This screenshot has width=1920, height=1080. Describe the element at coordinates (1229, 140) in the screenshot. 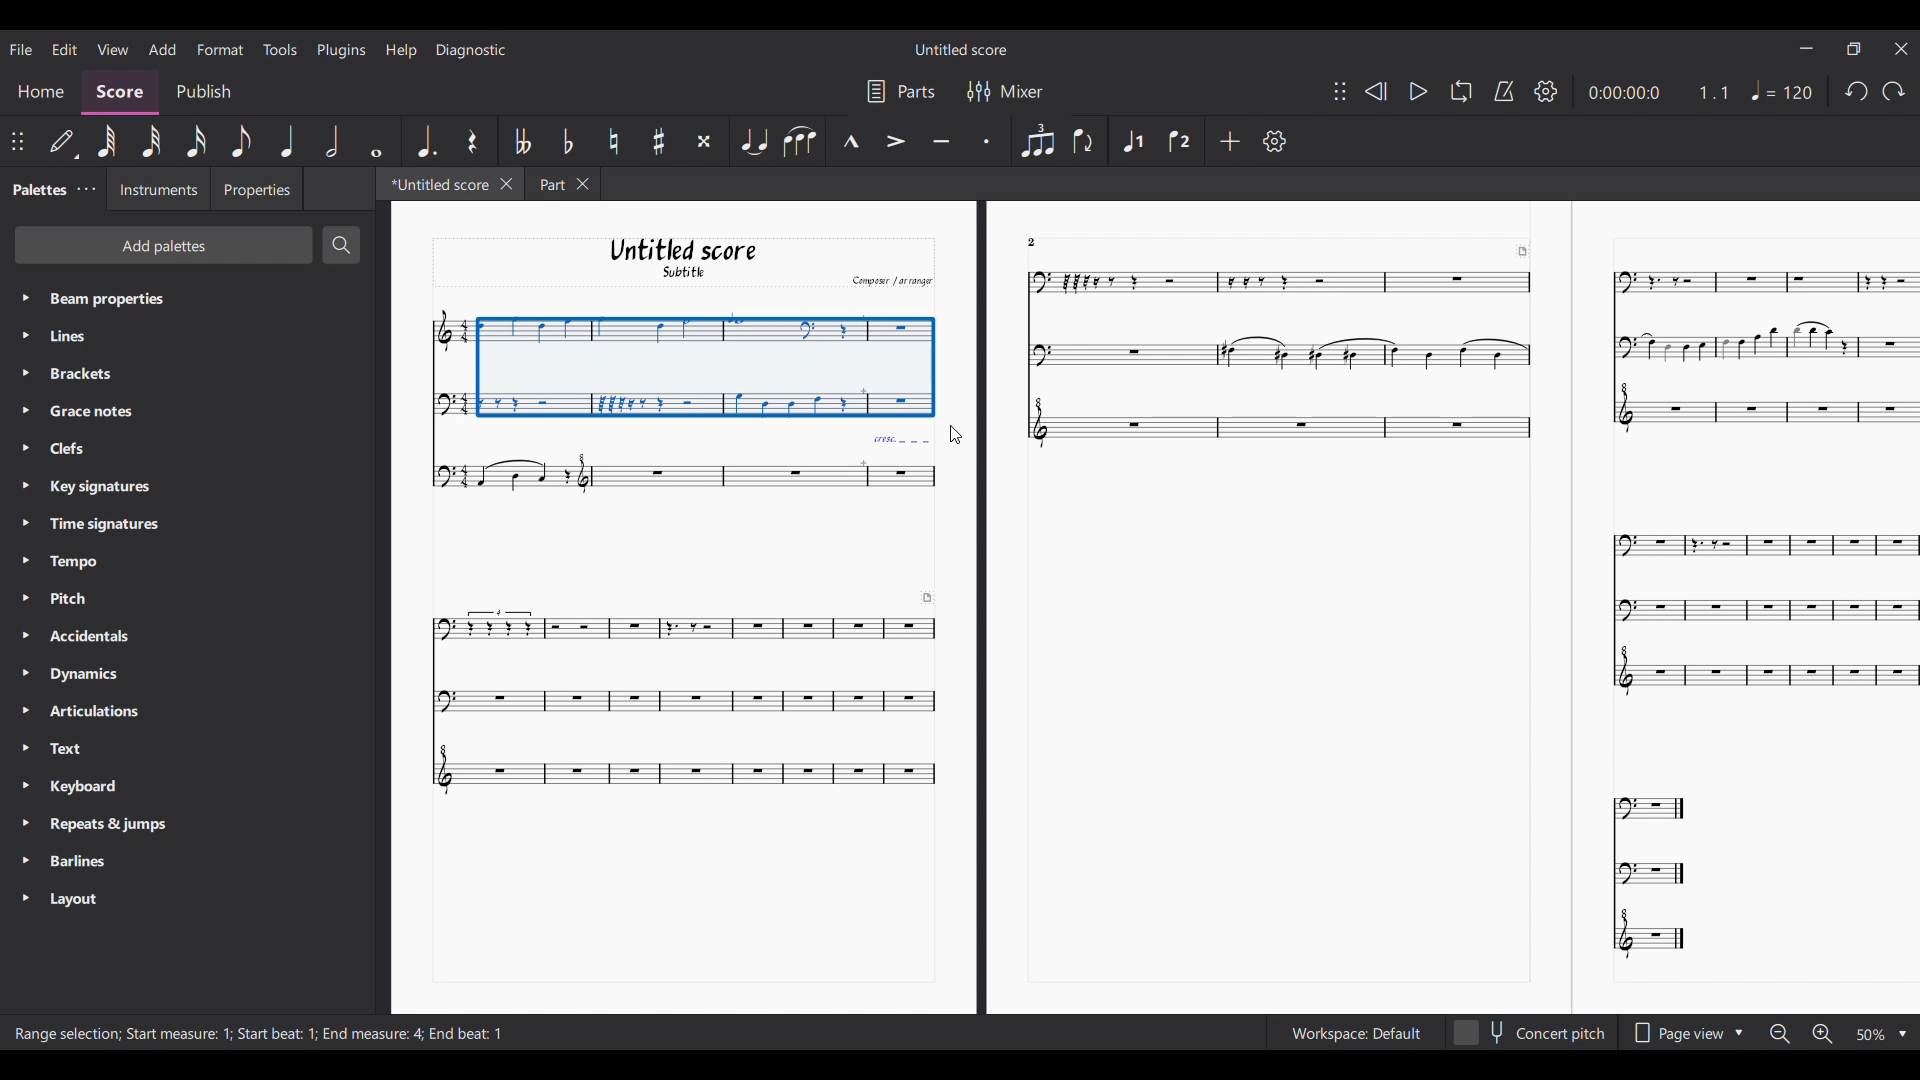

I see `Add` at that location.